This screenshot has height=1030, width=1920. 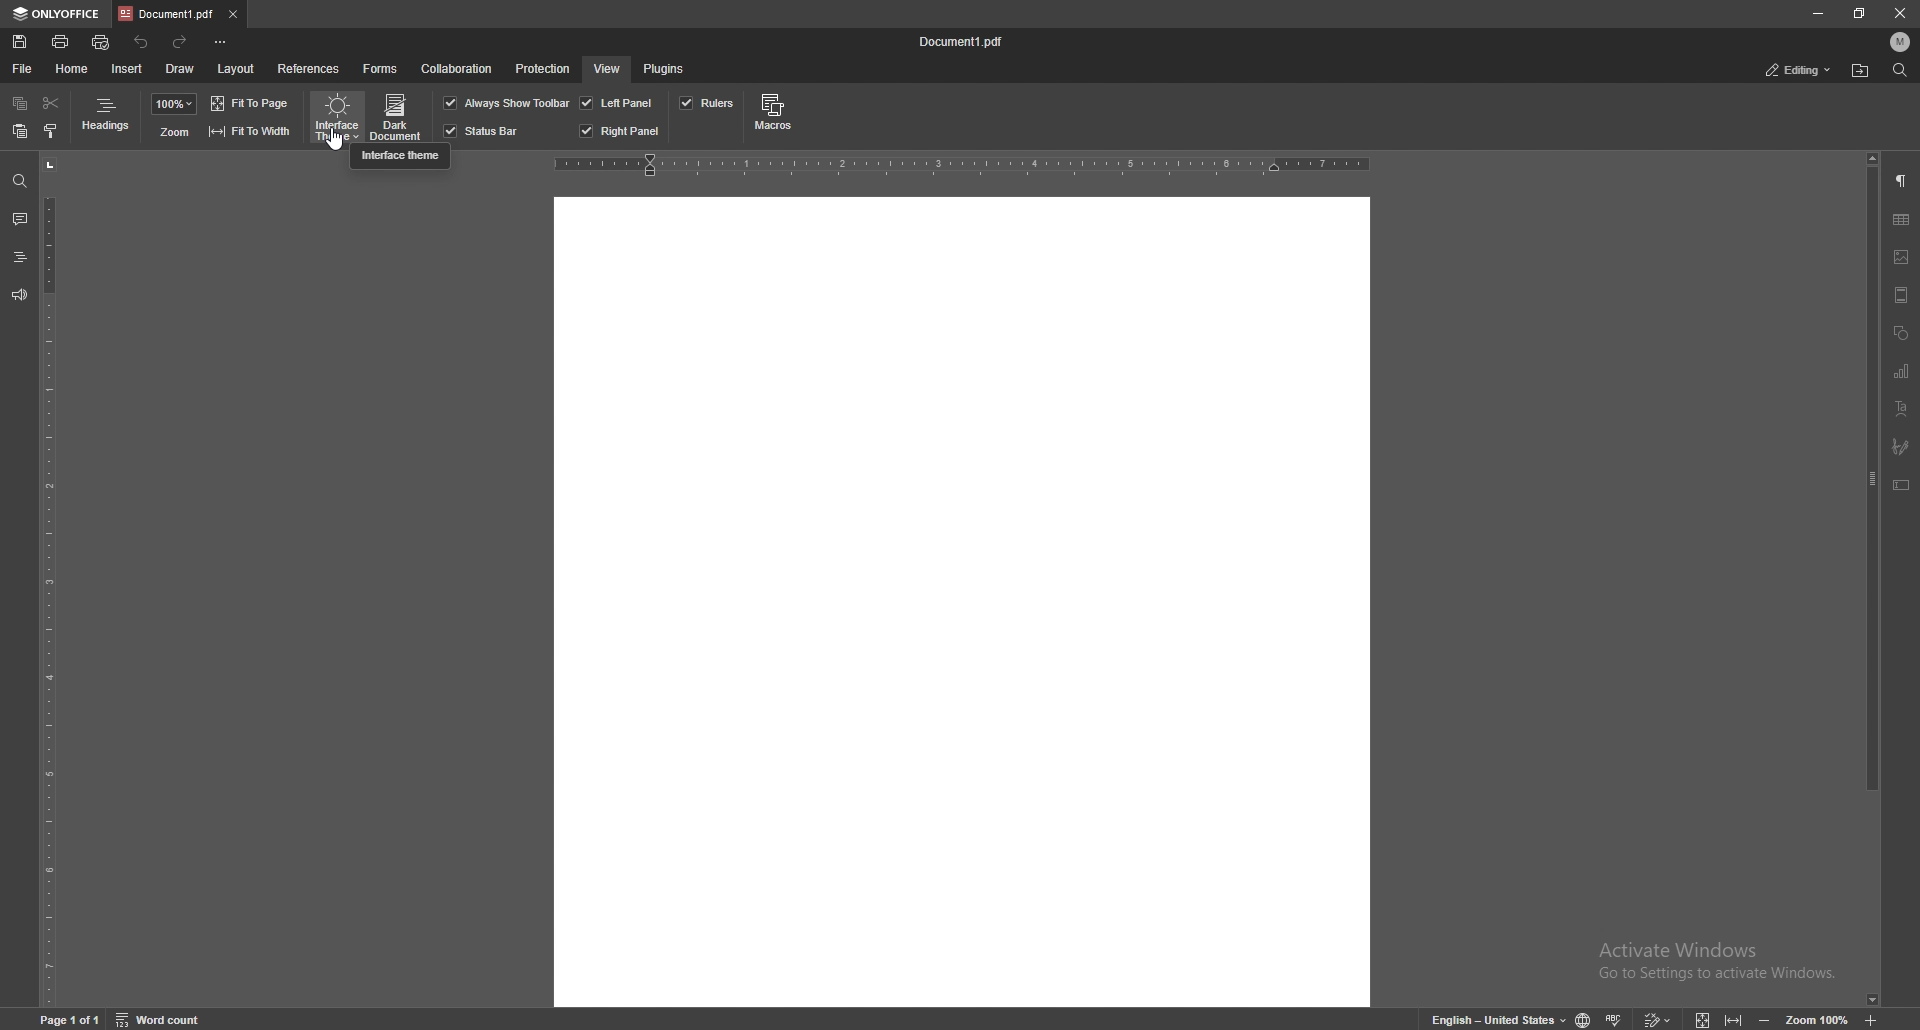 What do you see at coordinates (1903, 373) in the screenshot?
I see `chart` at bounding box center [1903, 373].